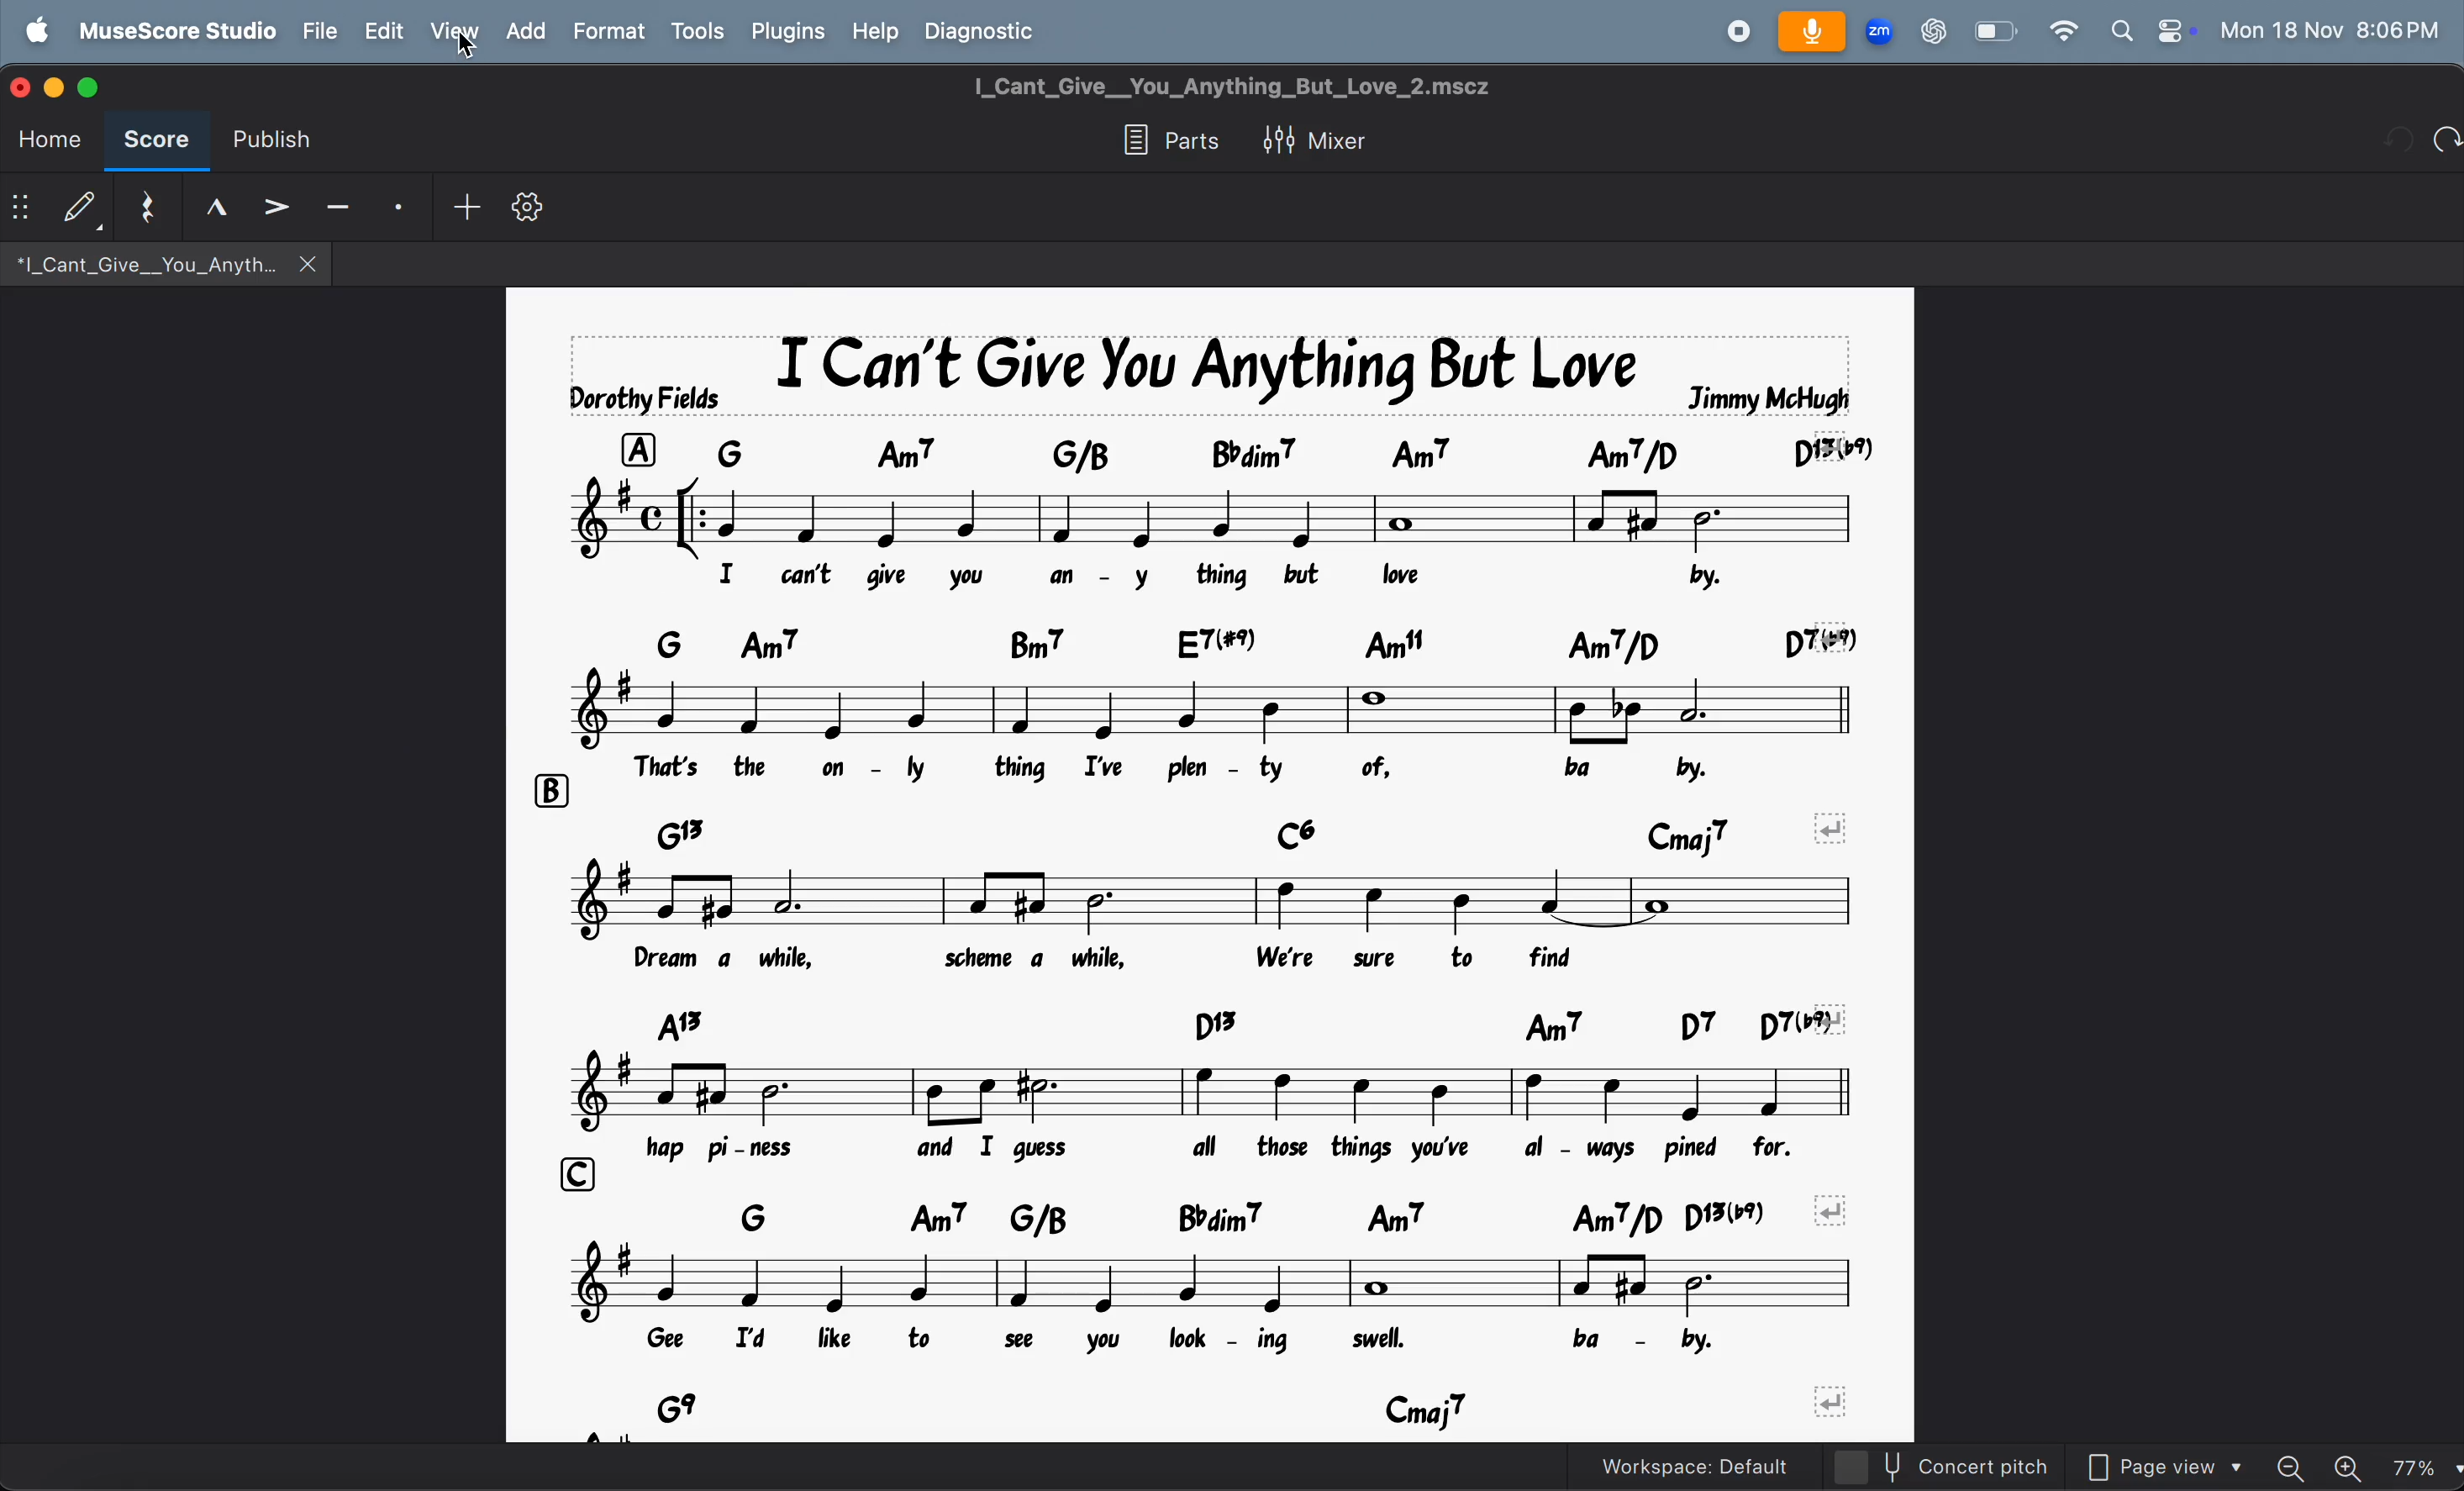  I want to click on zoom out, so click(2292, 1468).